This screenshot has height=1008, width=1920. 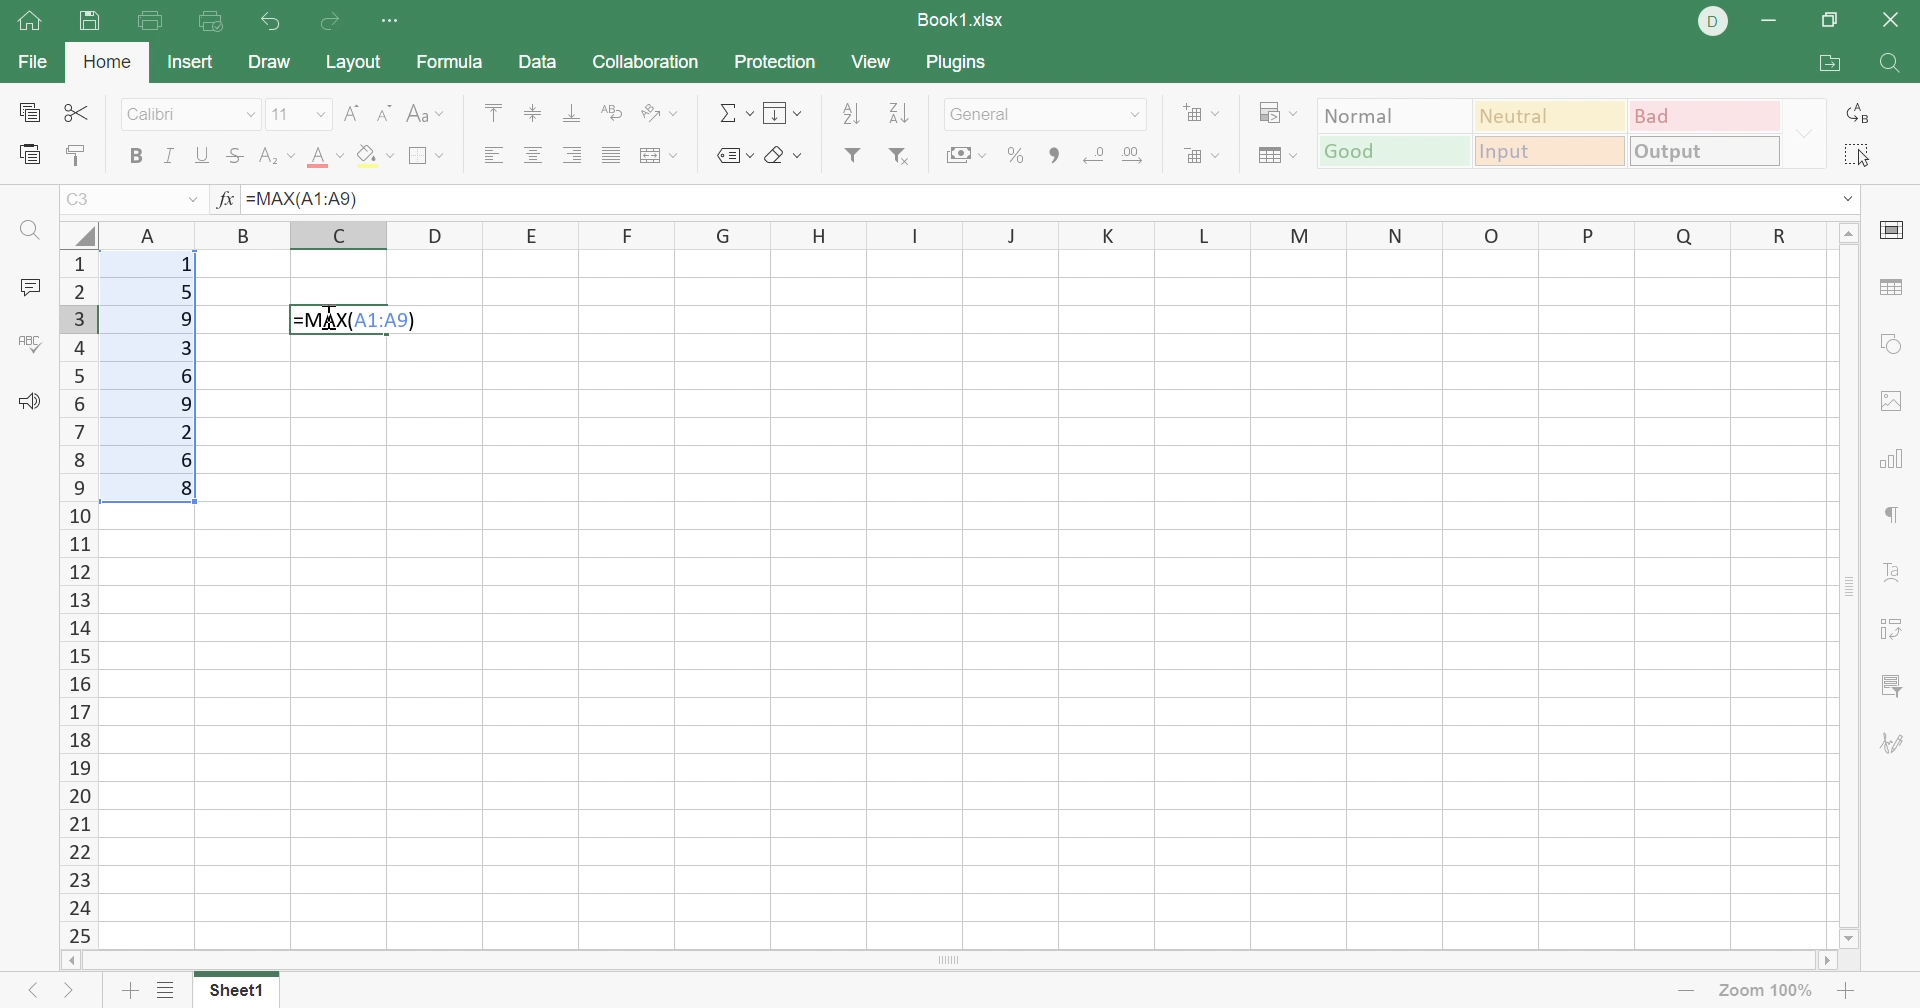 I want to click on Borders, so click(x=429, y=156).